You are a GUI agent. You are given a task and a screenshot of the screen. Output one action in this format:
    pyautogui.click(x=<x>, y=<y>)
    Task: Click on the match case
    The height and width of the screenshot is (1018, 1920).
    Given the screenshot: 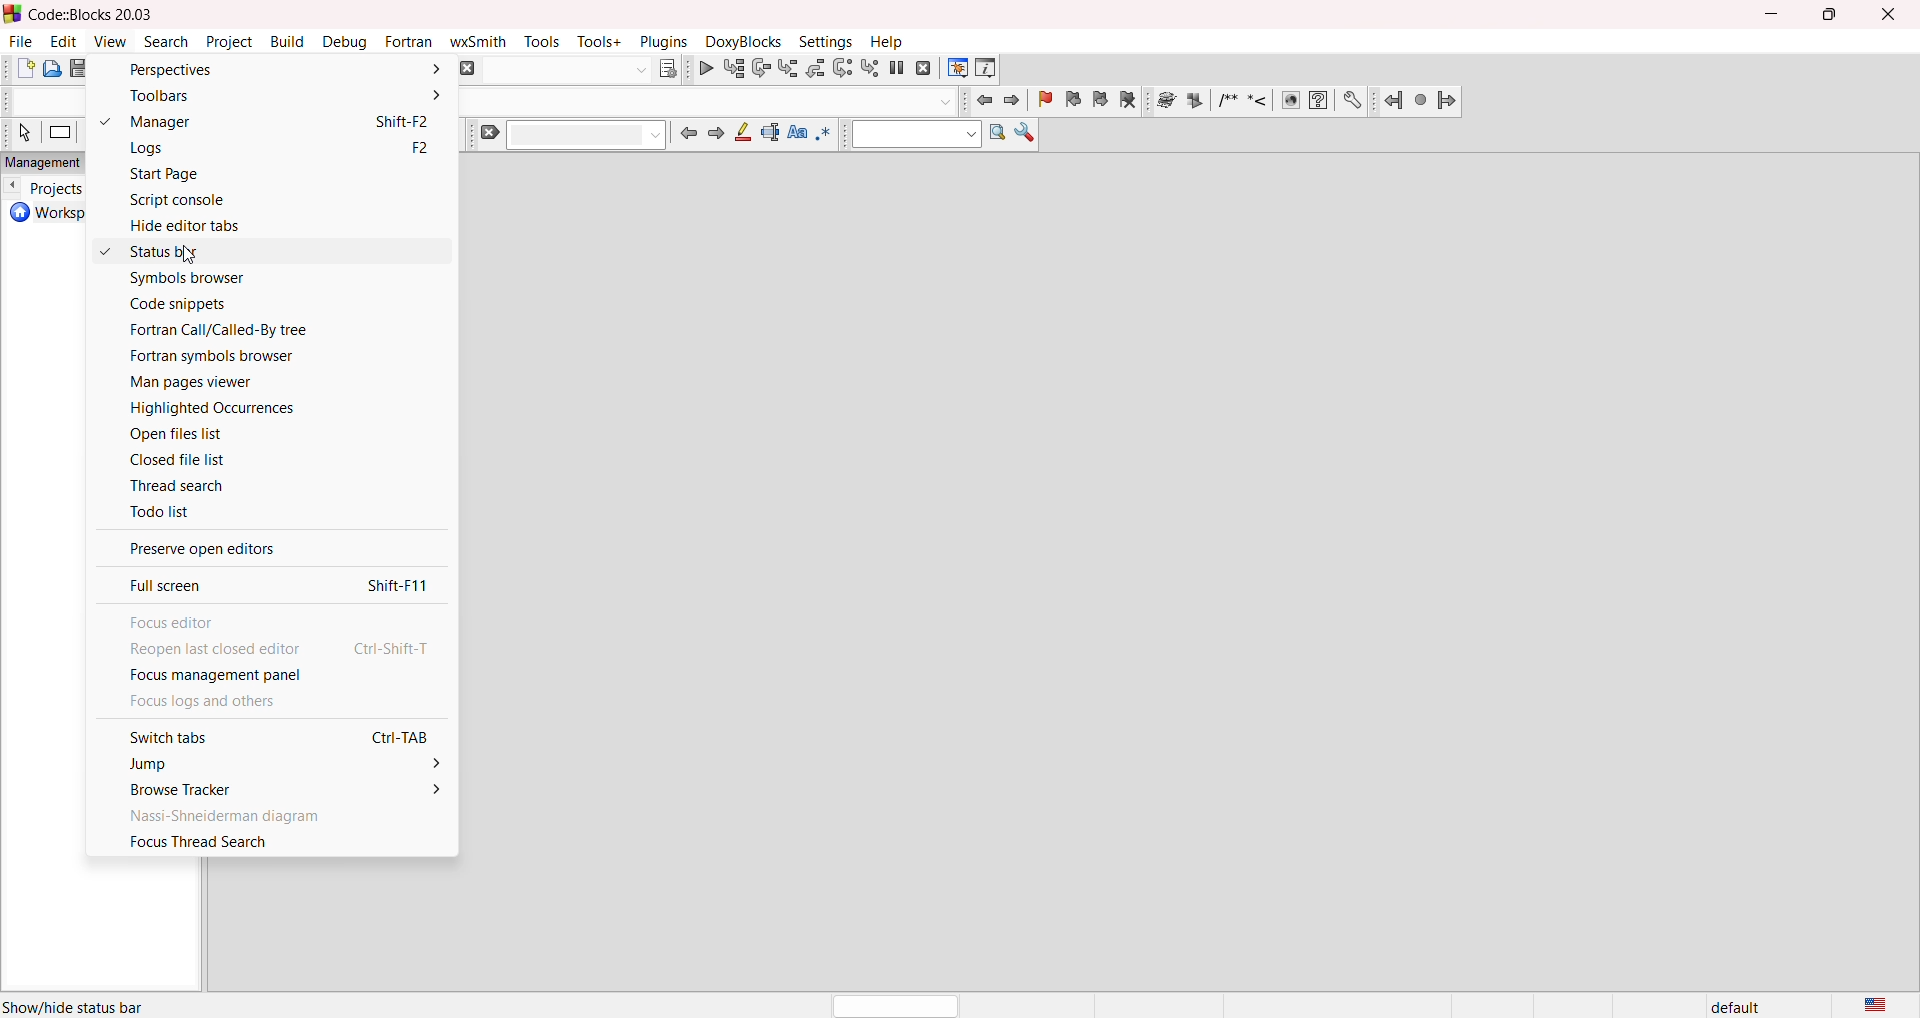 What is the action you would take?
    pyautogui.click(x=798, y=139)
    